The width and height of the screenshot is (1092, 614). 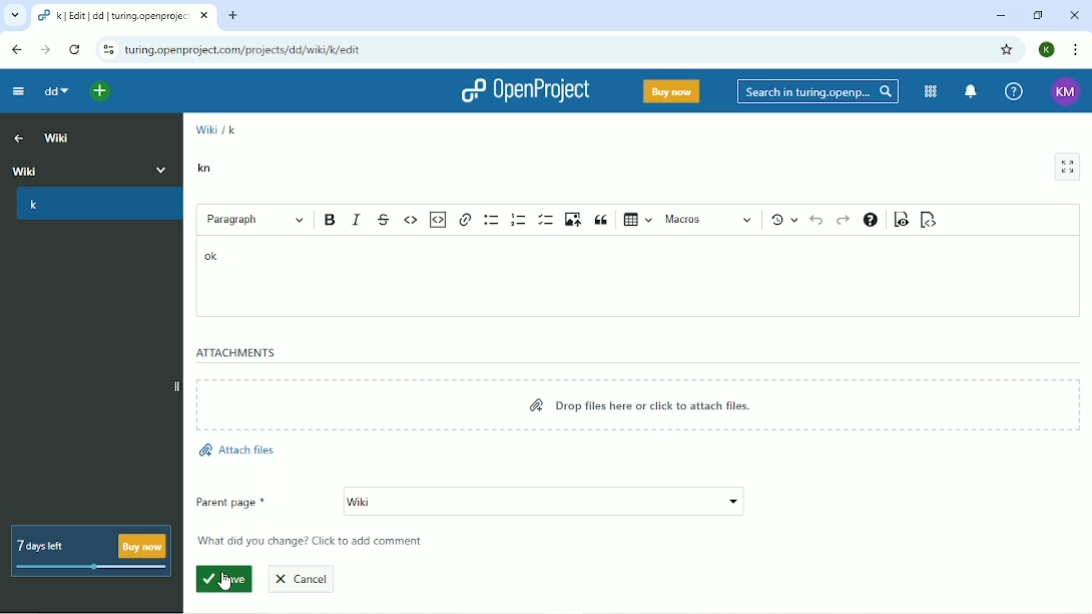 I want to click on Attach files, so click(x=238, y=448).